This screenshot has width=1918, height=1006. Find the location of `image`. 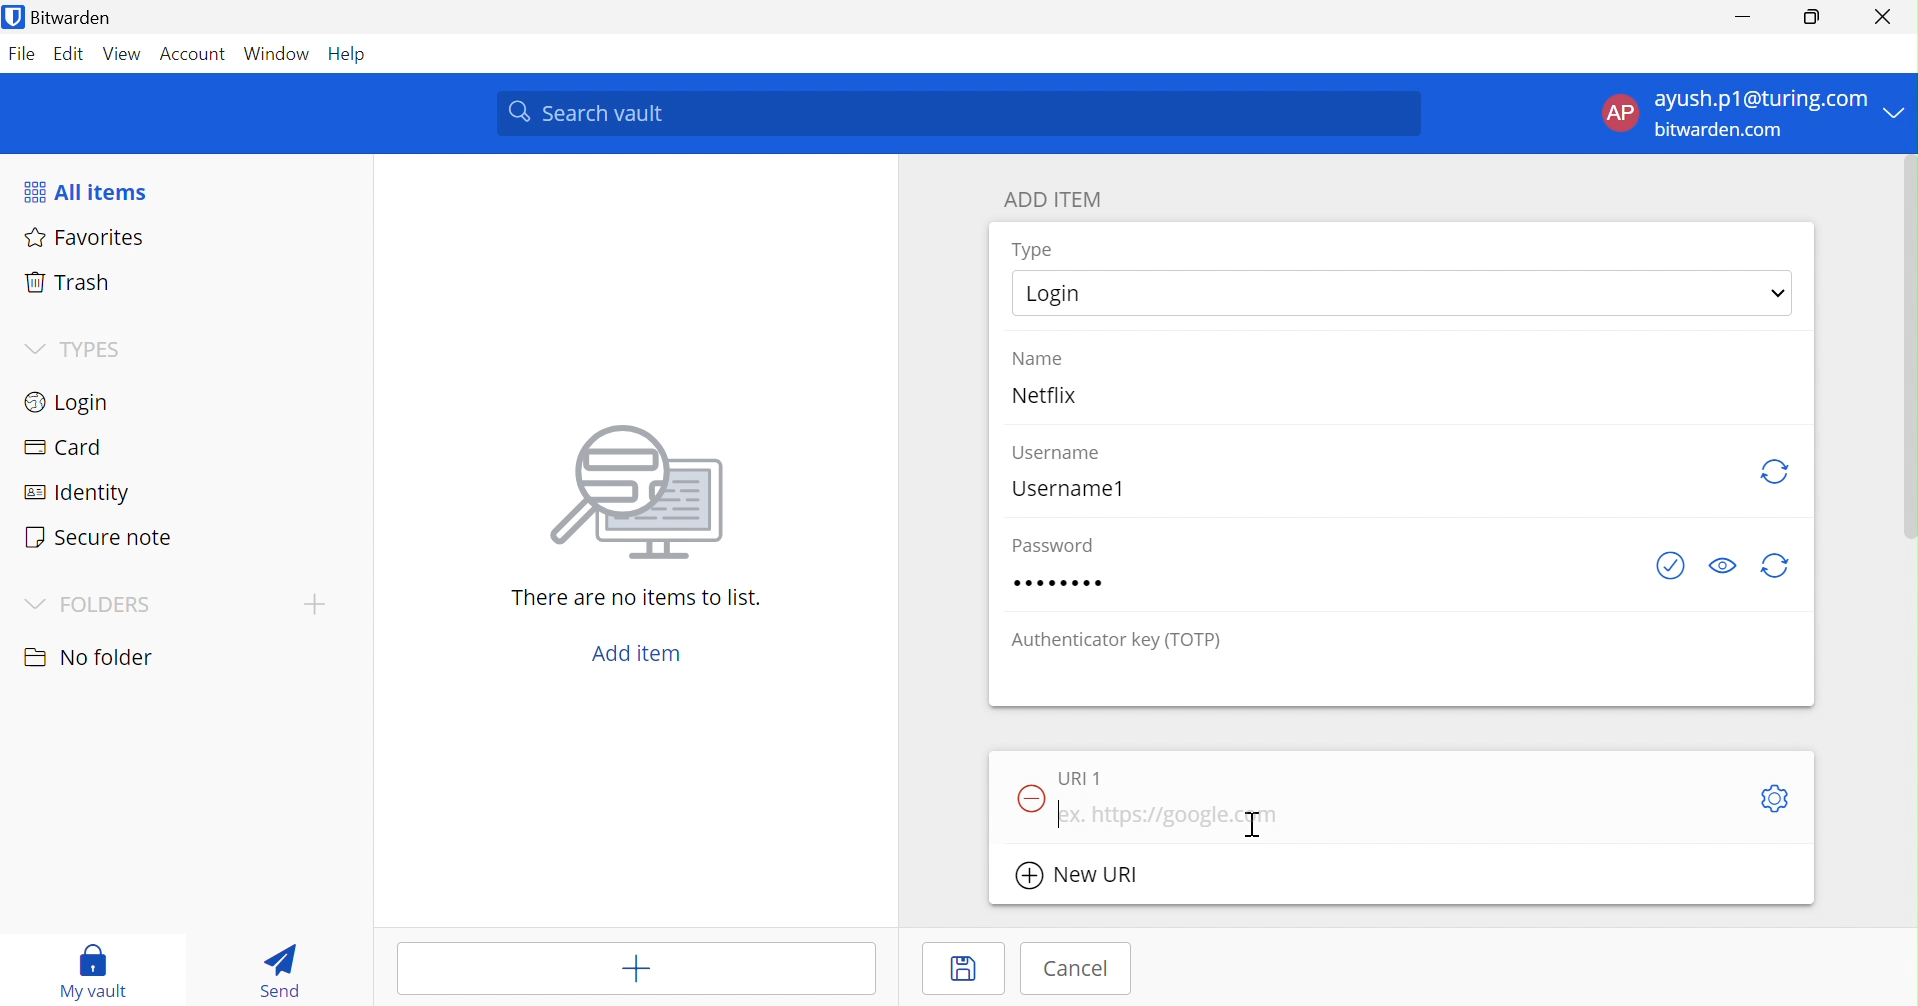

image is located at coordinates (629, 498).